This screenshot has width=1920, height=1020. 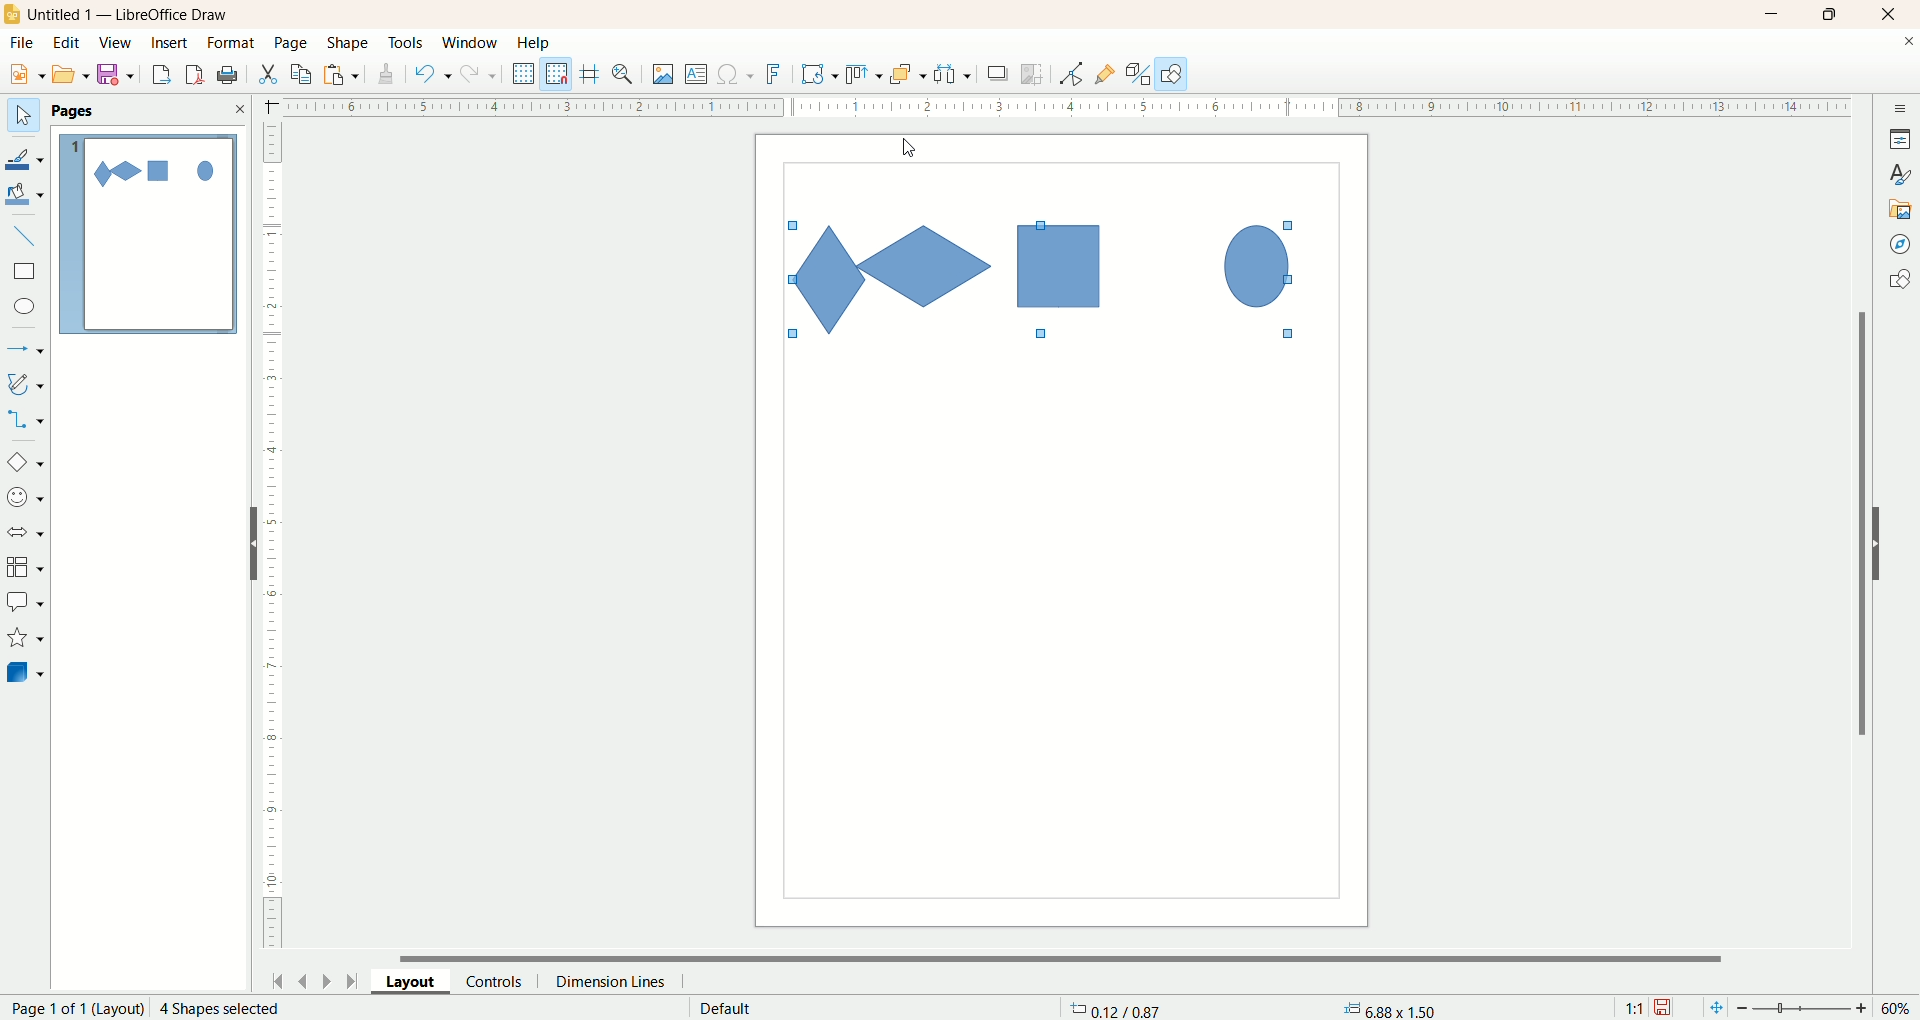 I want to click on minimize, so click(x=1773, y=14).